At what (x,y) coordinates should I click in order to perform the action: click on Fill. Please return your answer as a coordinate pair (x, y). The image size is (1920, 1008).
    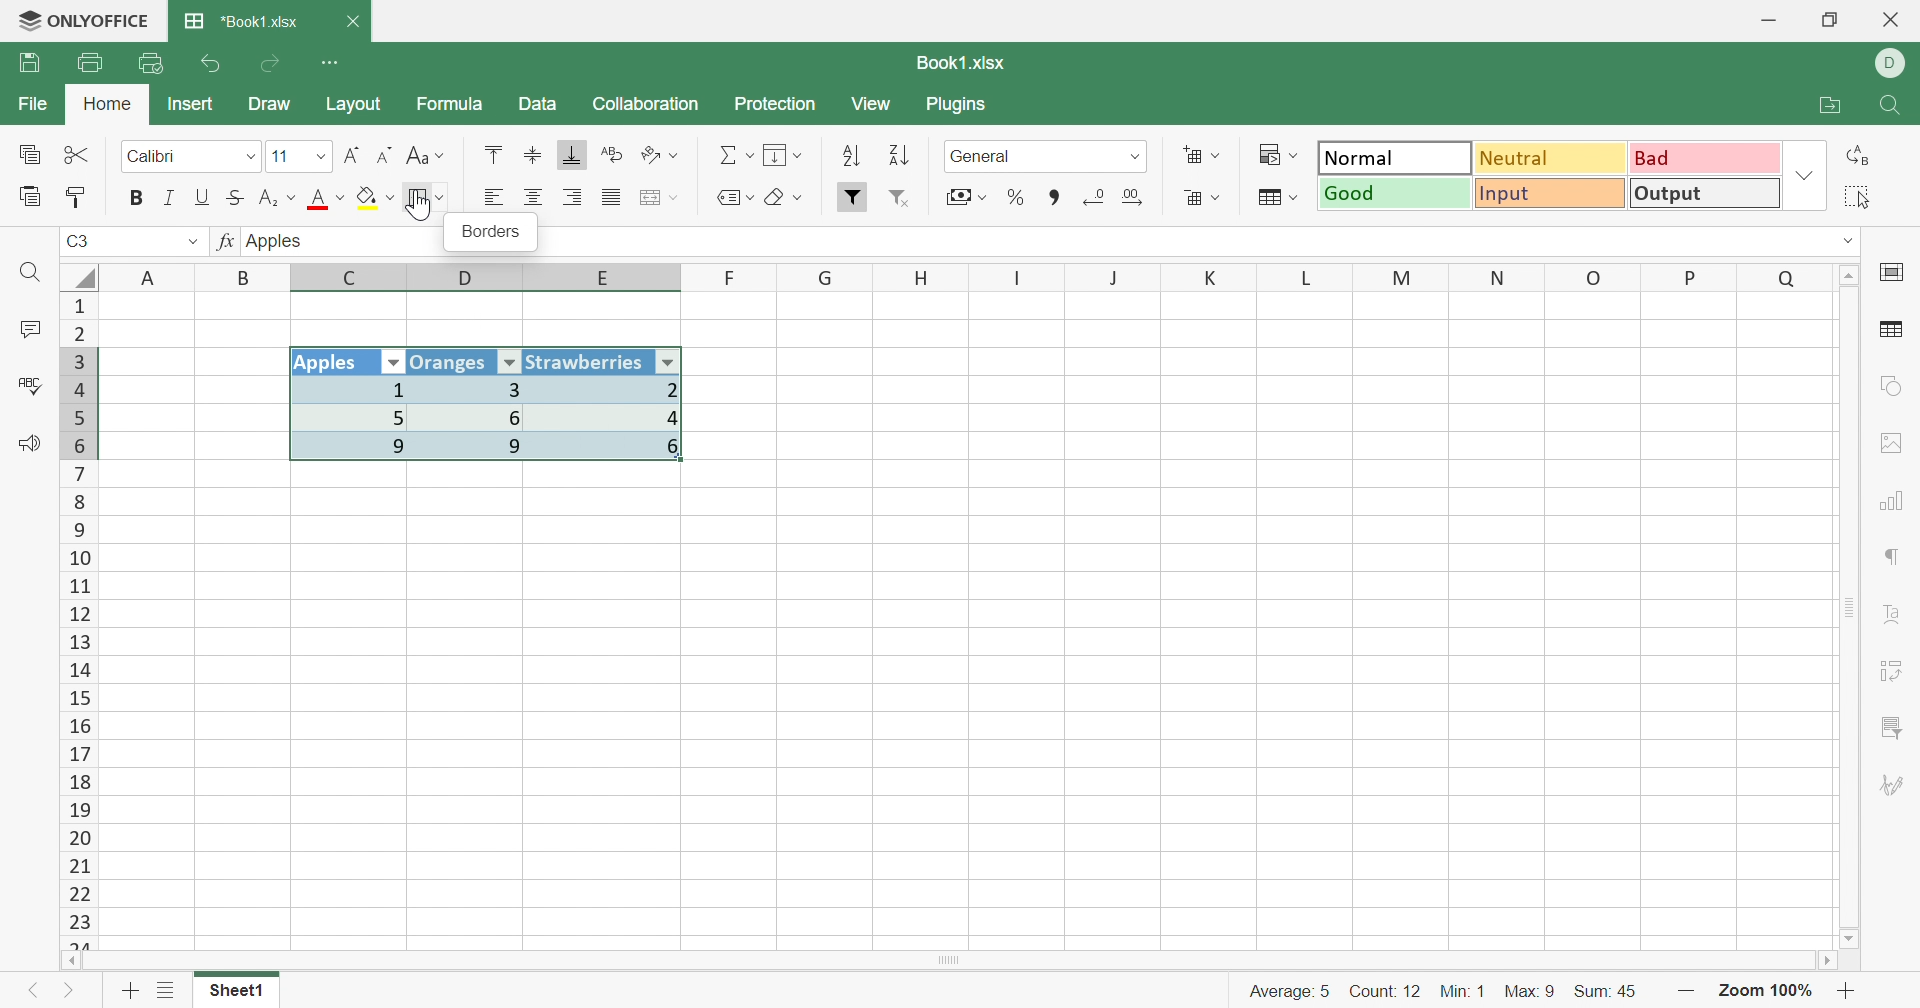
    Looking at the image, I should click on (785, 156).